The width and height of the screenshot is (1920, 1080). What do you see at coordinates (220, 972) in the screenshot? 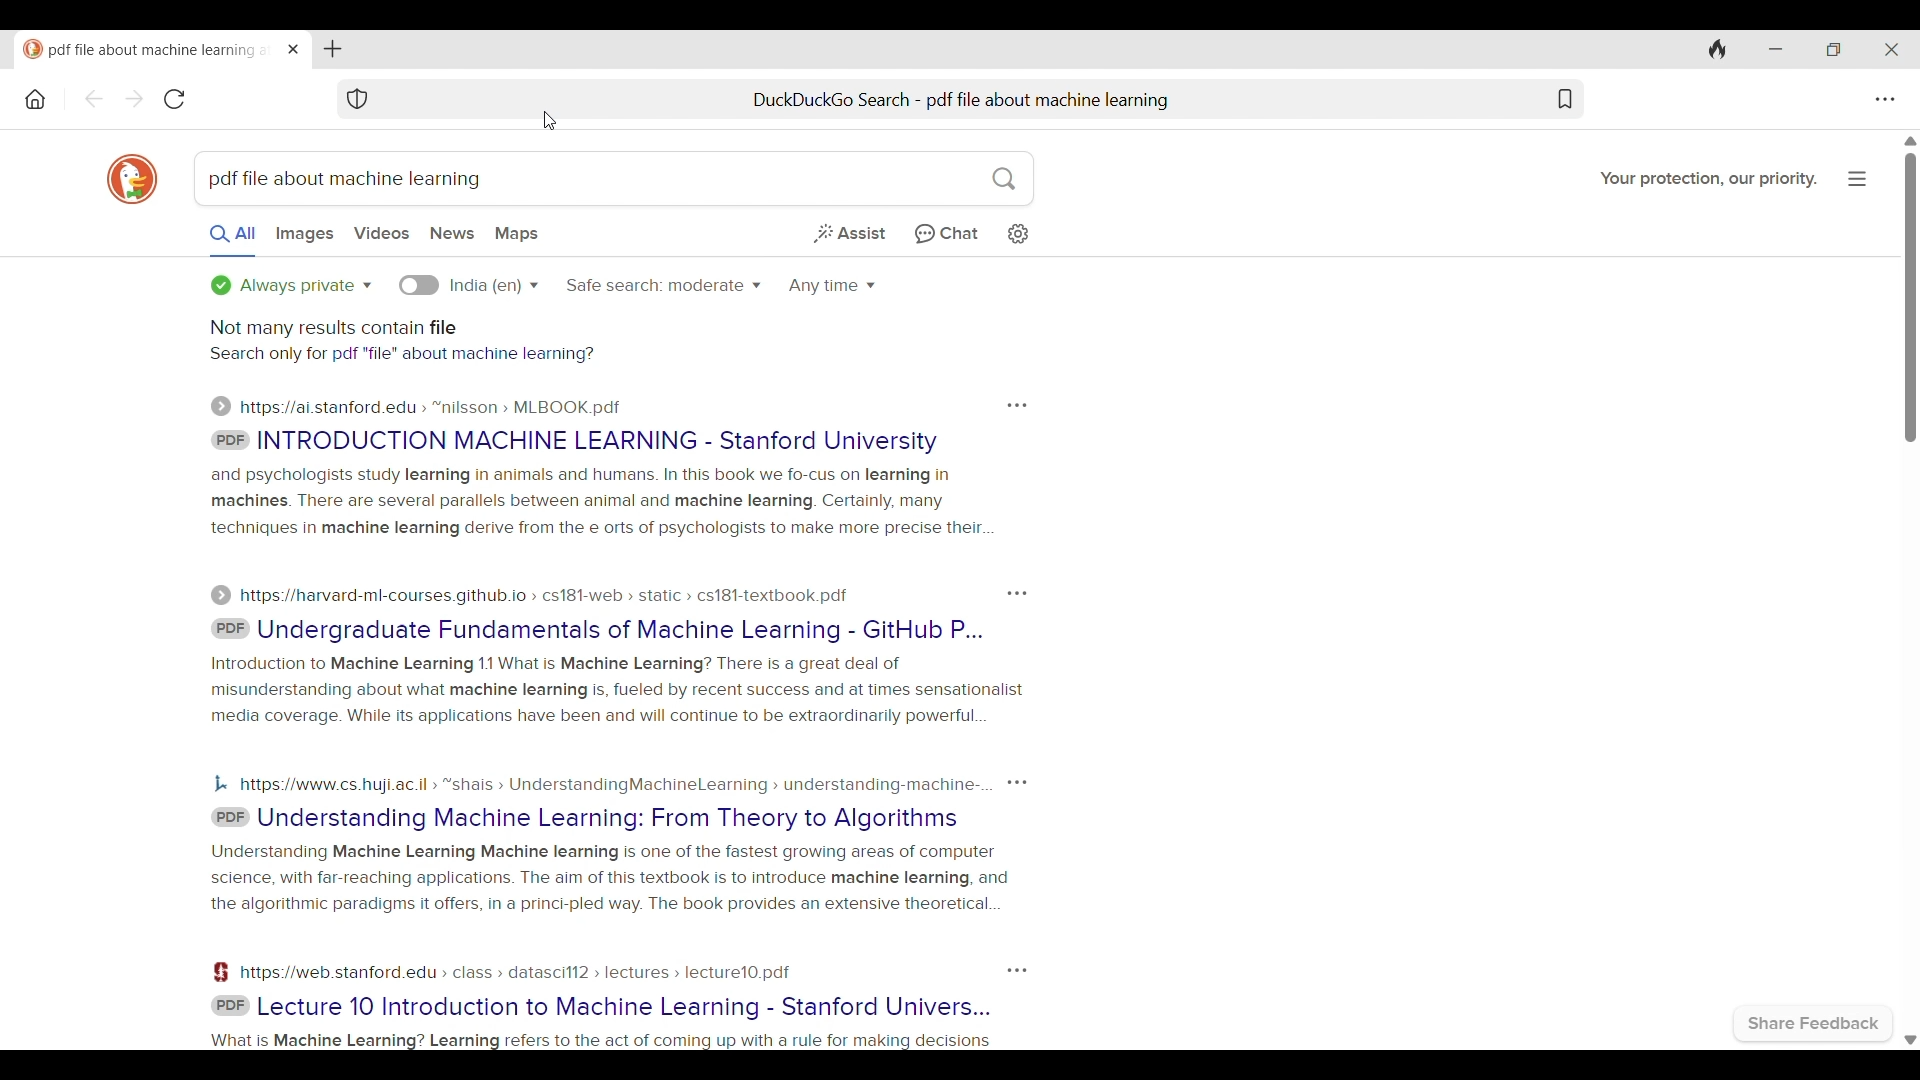
I see `Site logo` at bounding box center [220, 972].